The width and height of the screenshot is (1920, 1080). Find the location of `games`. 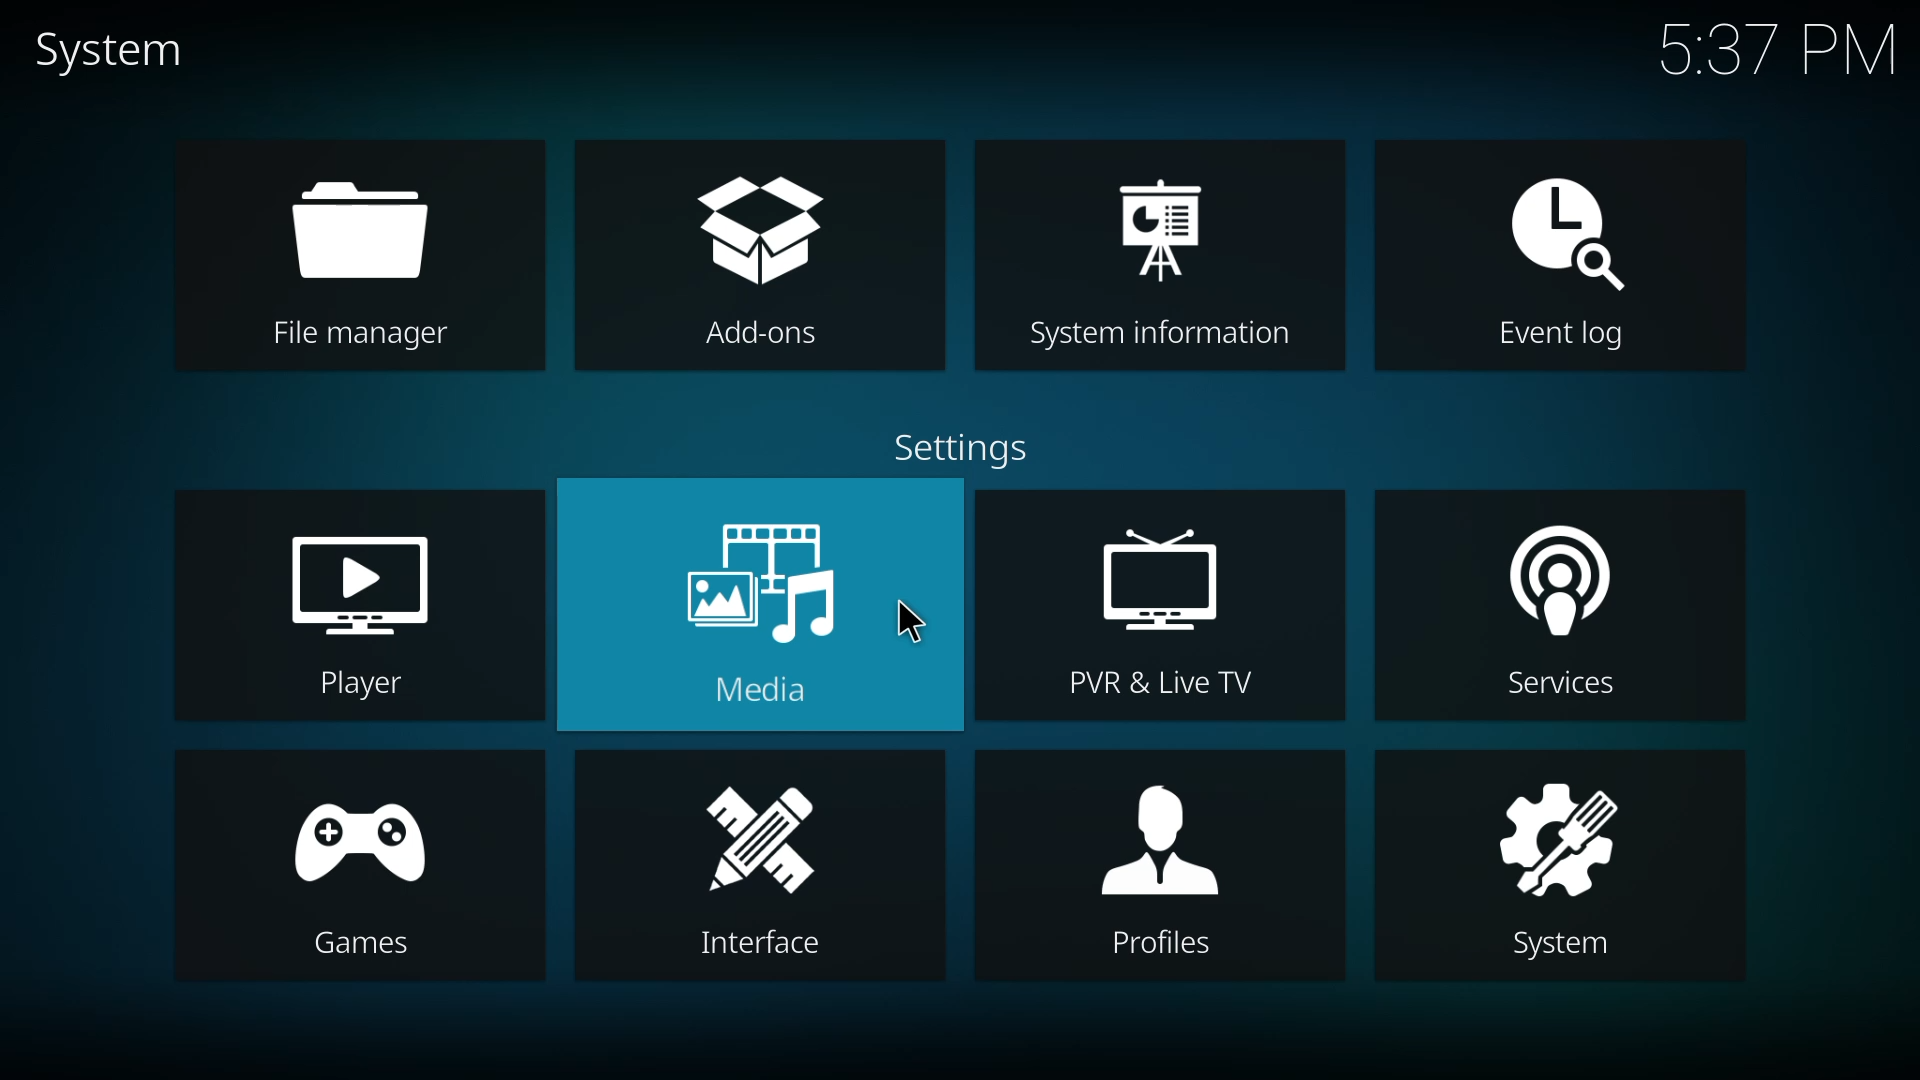

games is located at coordinates (363, 843).